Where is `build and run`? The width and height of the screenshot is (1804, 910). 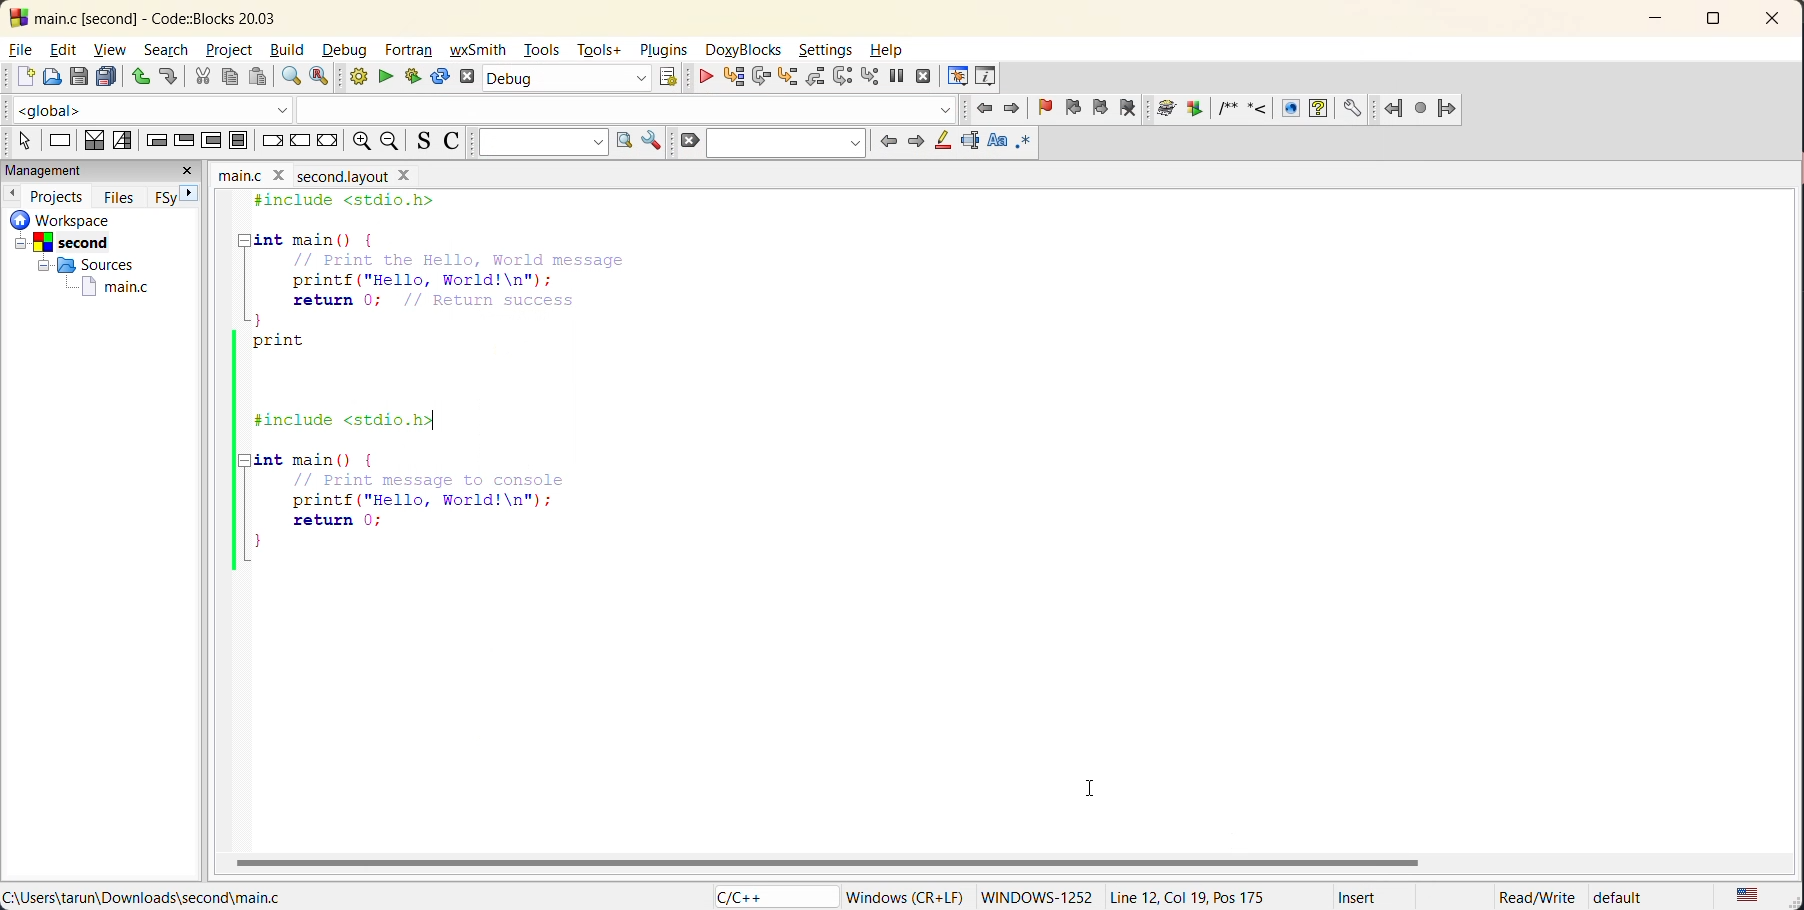 build and run is located at coordinates (413, 76).